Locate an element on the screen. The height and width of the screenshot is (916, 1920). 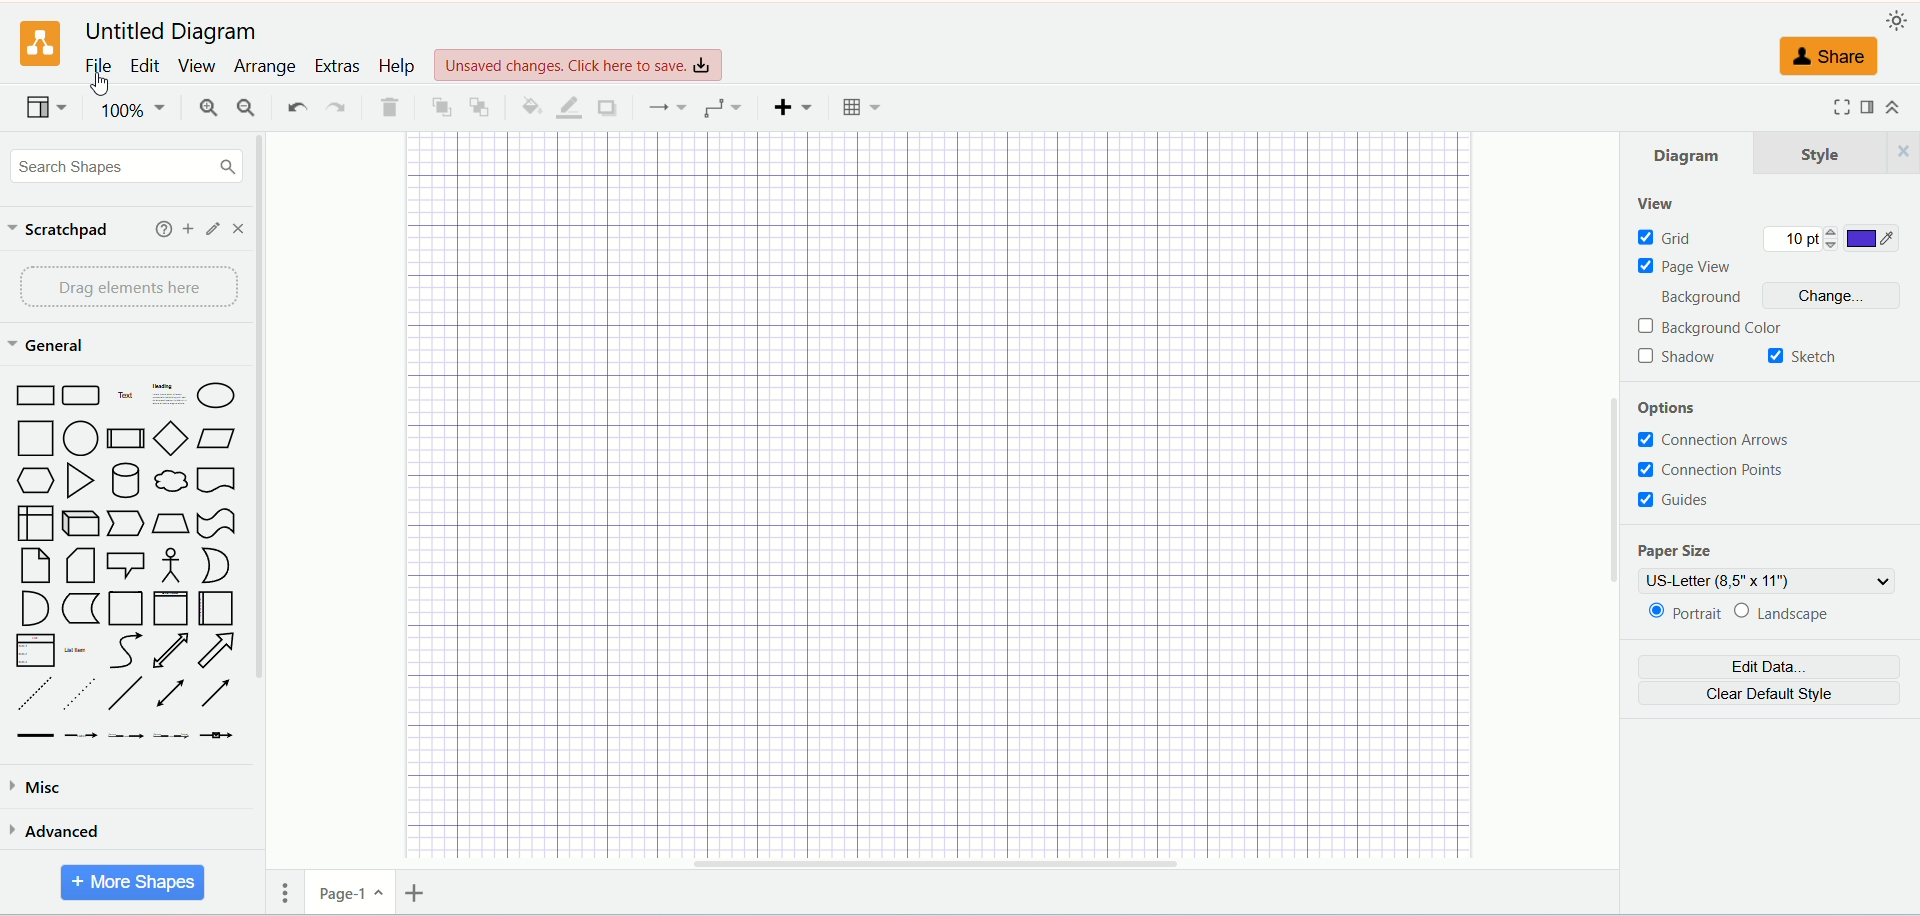
Curved Corner Rectangle is located at coordinates (82, 398).